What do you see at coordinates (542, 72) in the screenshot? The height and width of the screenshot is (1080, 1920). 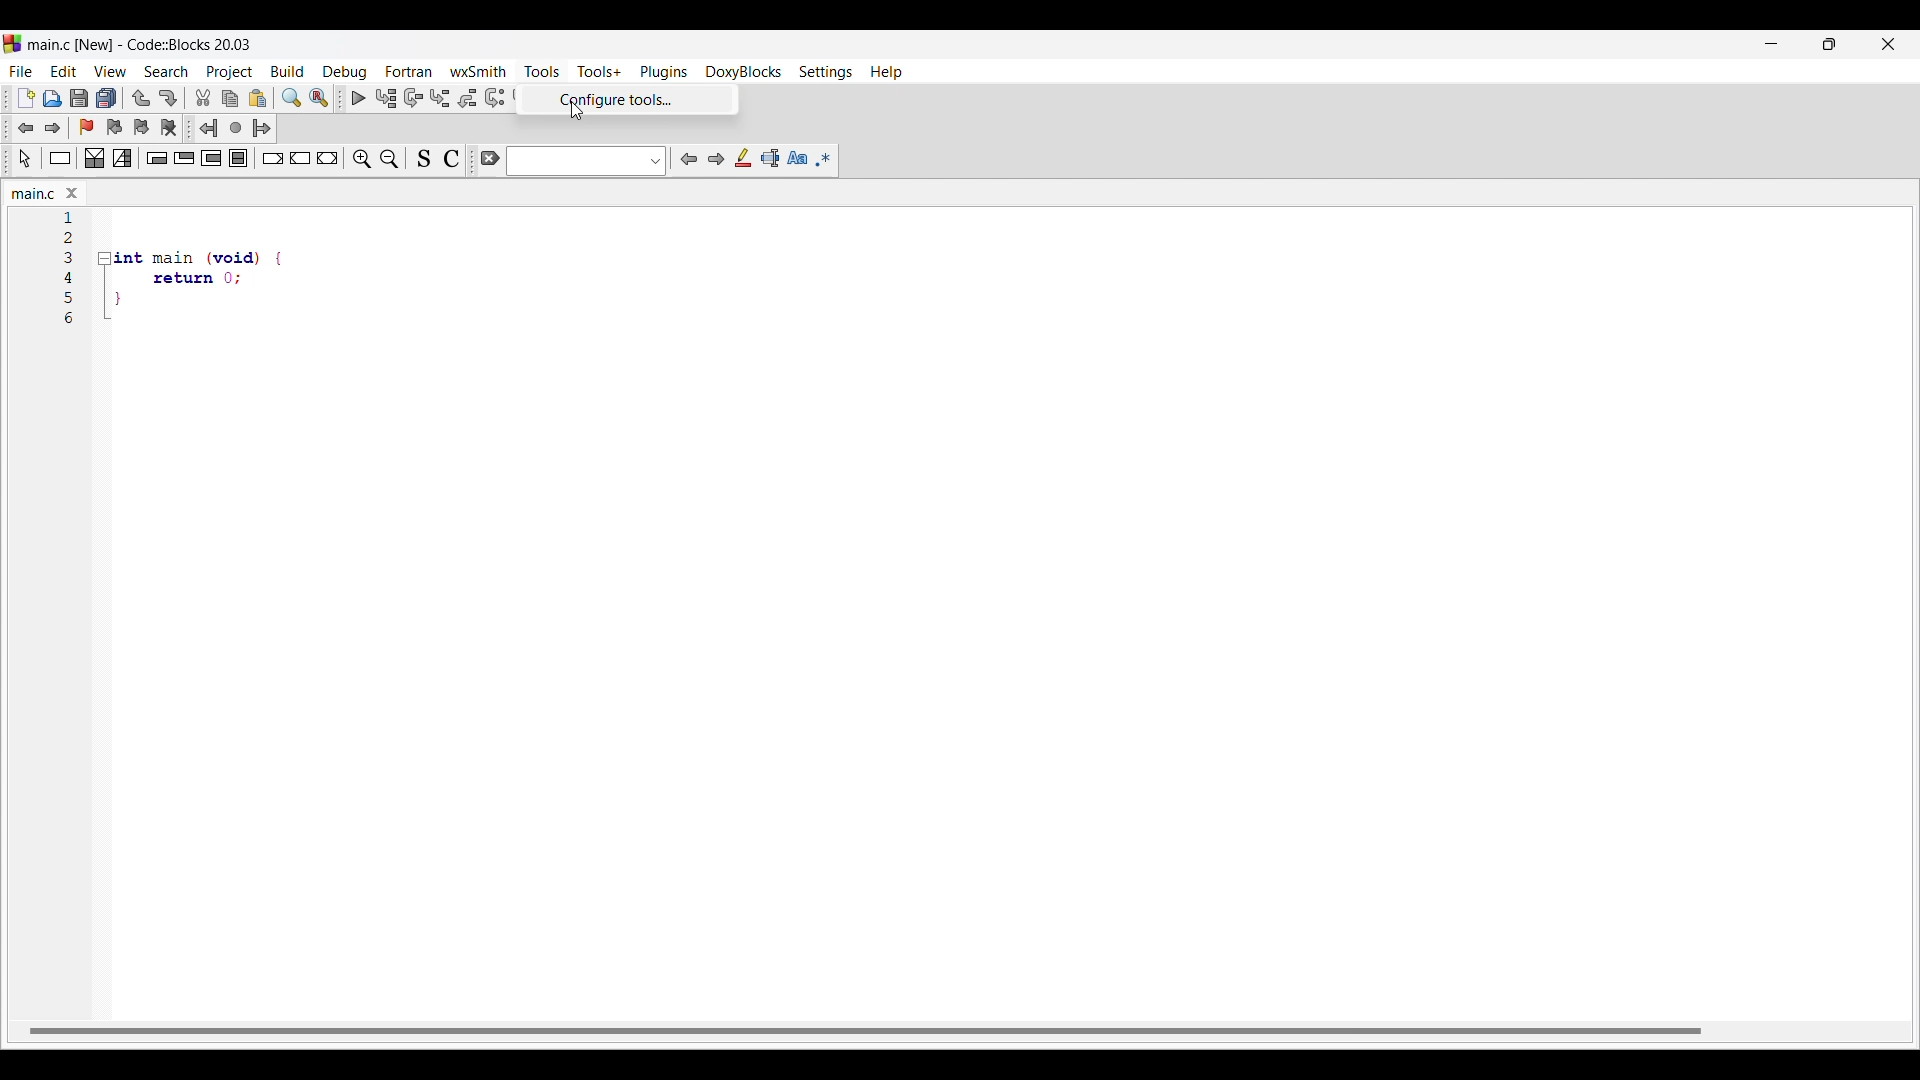 I see `Tools menu` at bounding box center [542, 72].